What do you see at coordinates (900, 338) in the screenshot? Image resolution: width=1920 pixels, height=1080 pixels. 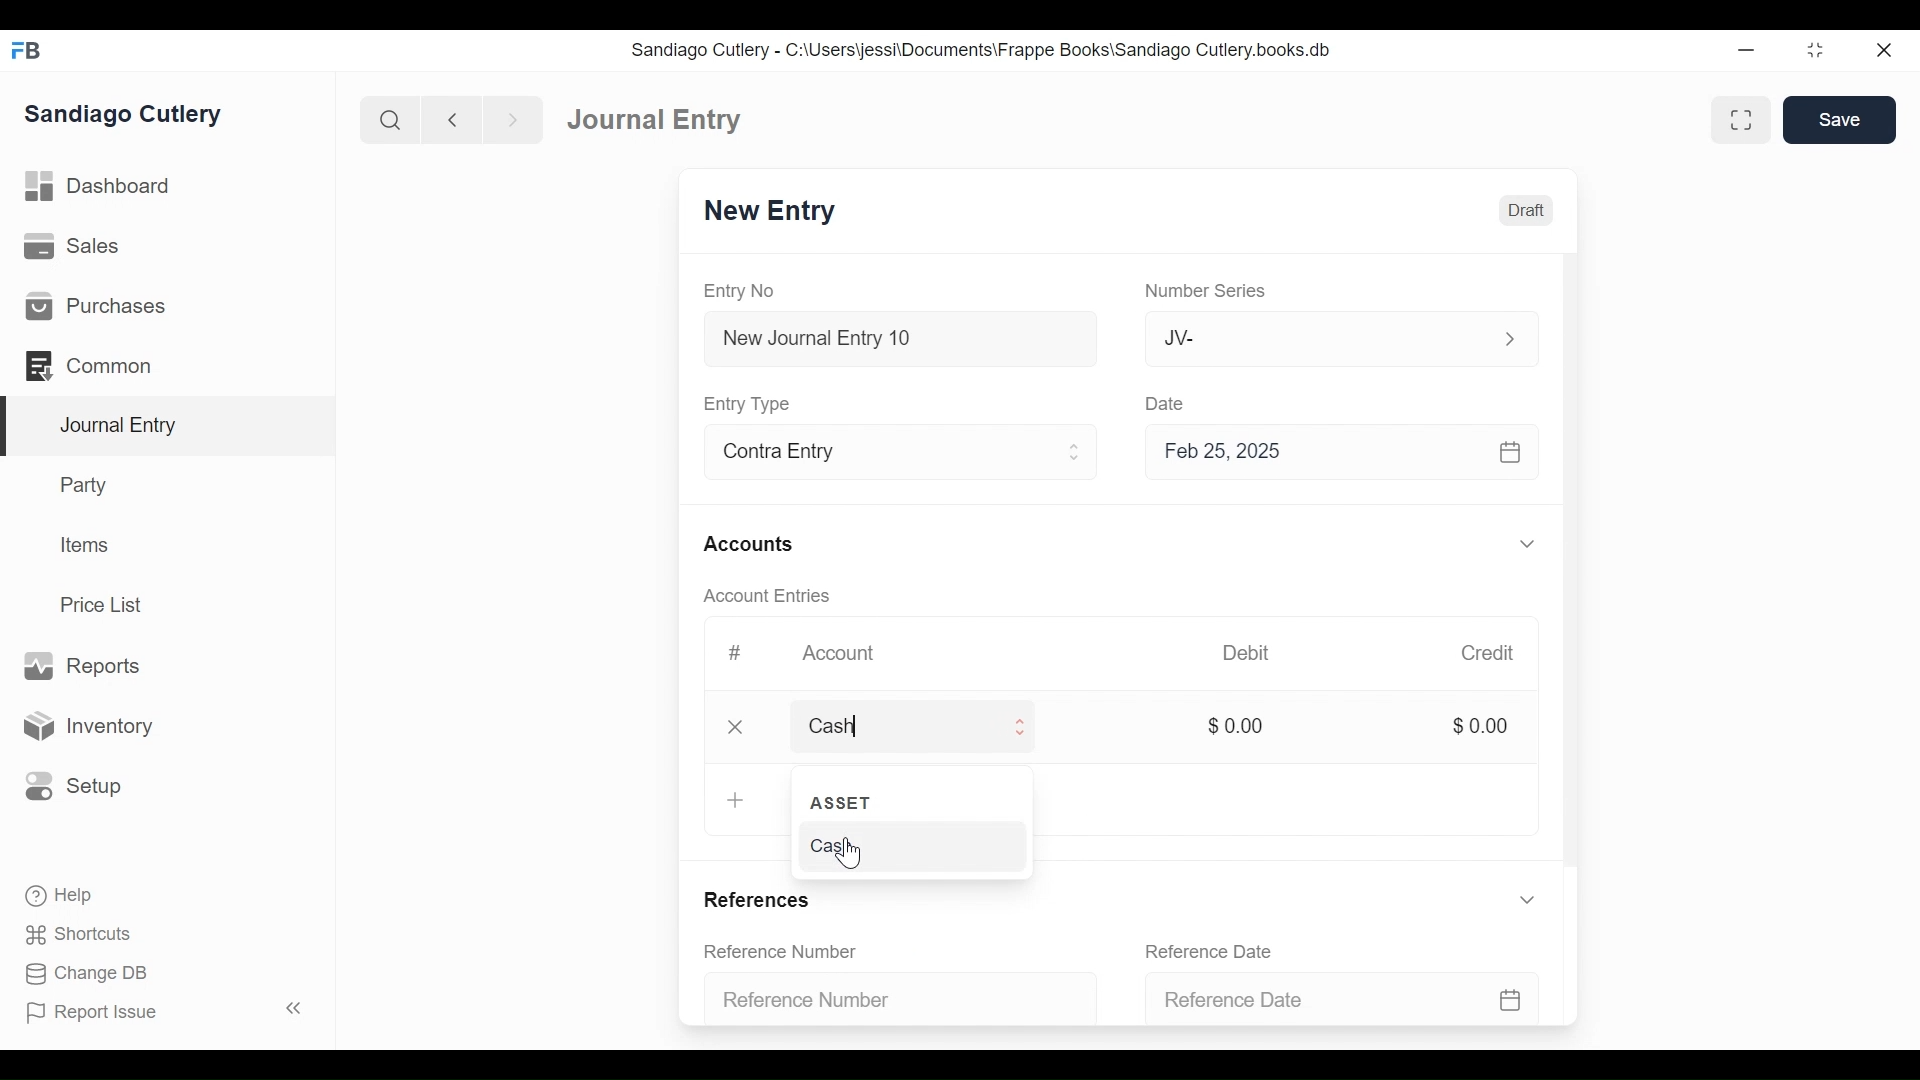 I see `New Journal Entry 10` at bounding box center [900, 338].